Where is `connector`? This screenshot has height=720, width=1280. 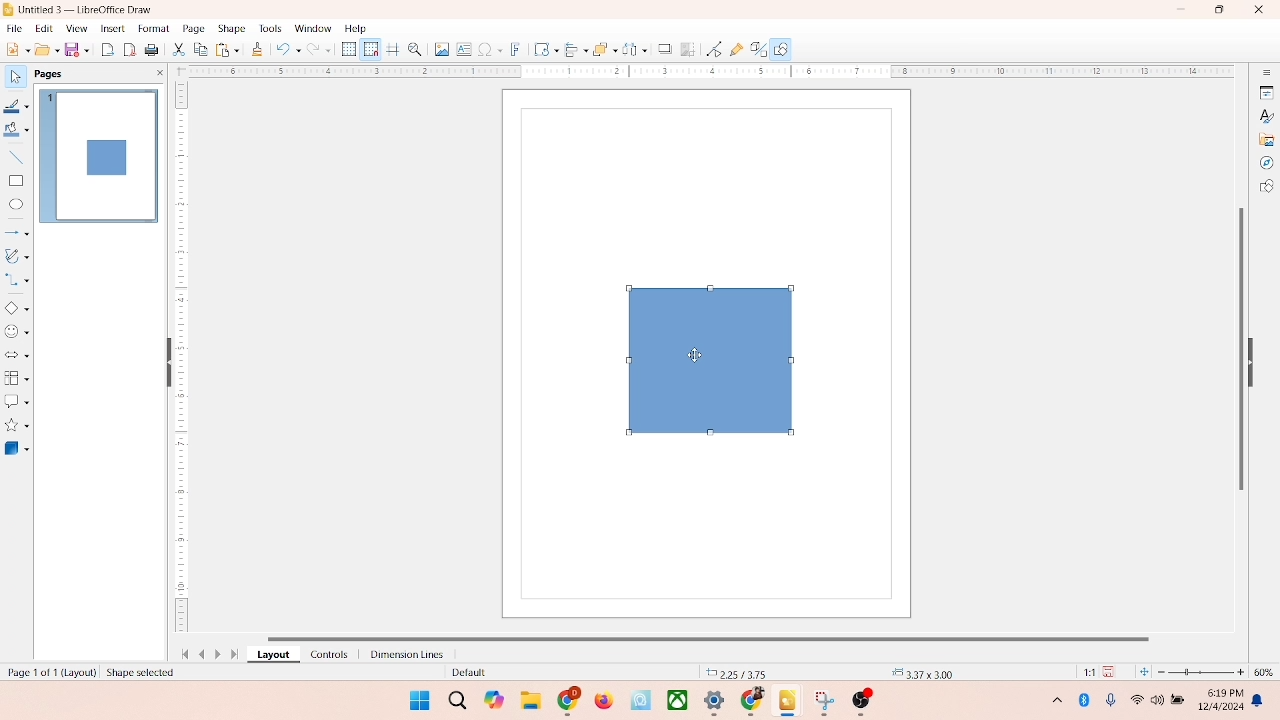
connector is located at coordinates (18, 280).